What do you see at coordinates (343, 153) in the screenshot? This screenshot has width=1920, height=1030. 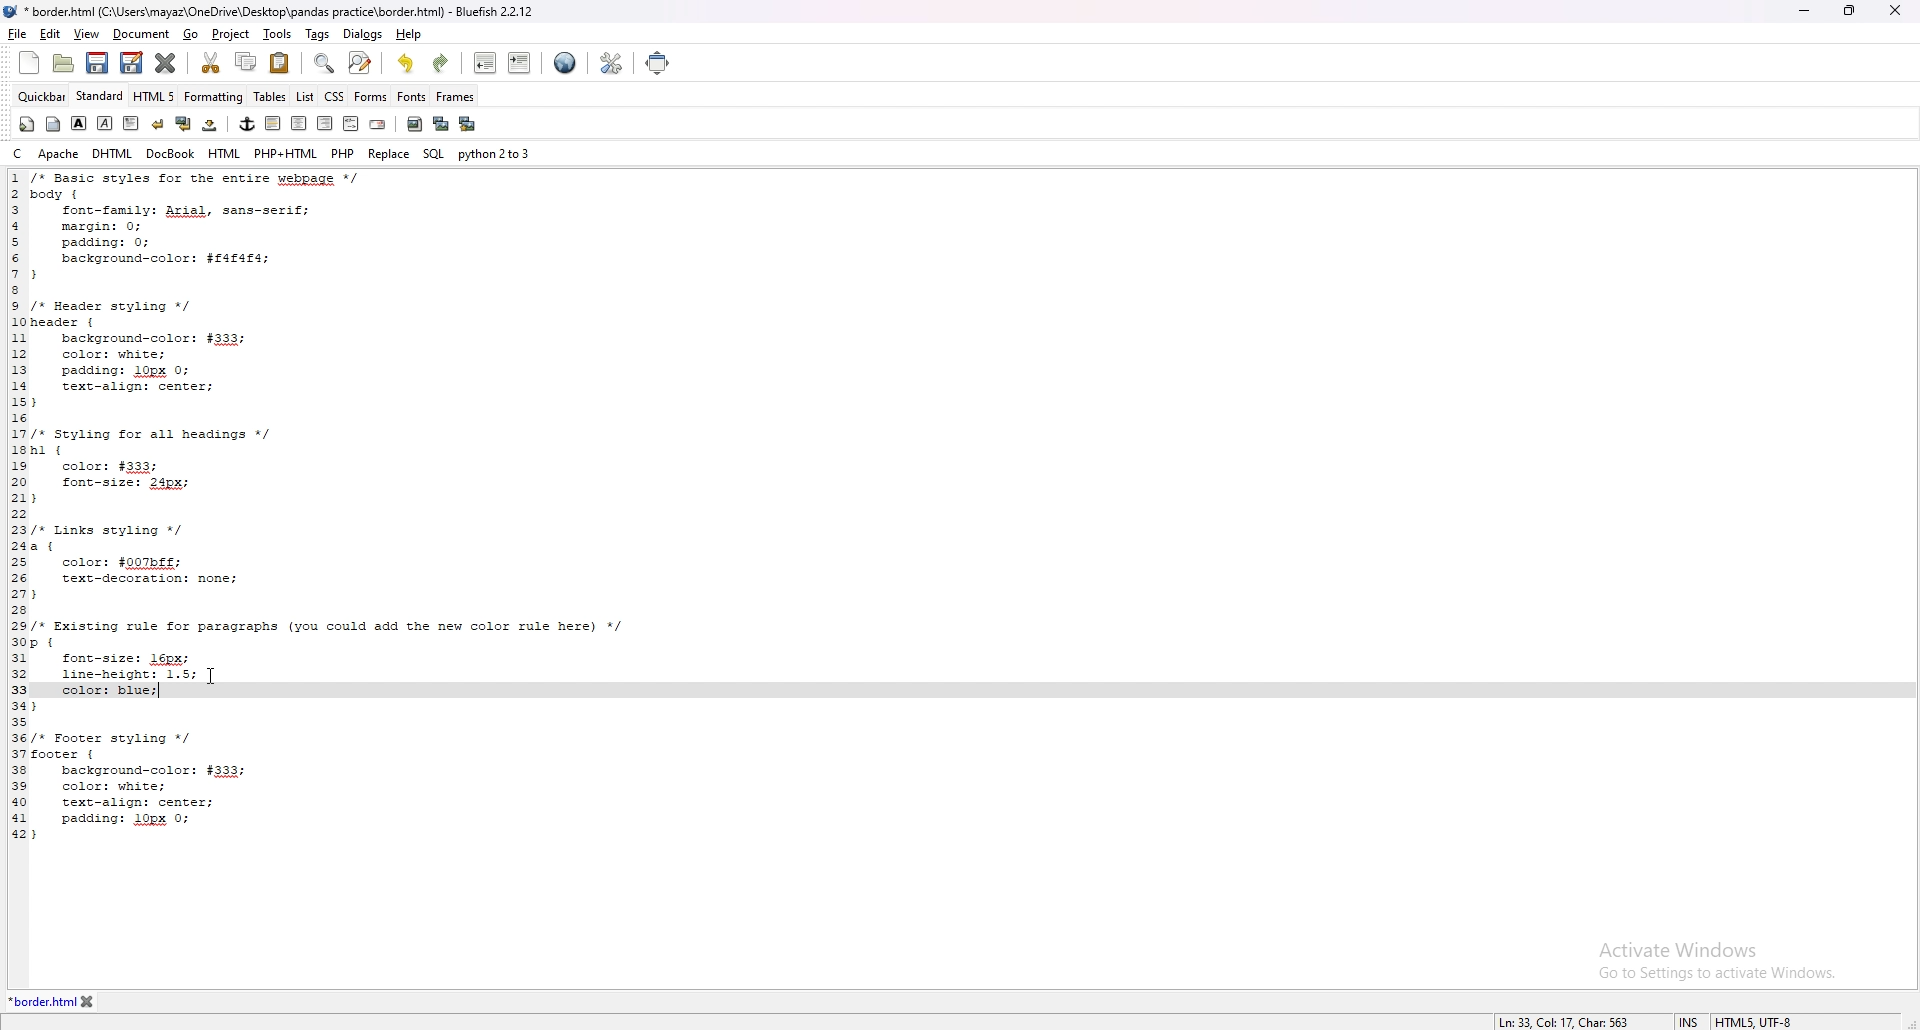 I see `php` at bounding box center [343, 153].